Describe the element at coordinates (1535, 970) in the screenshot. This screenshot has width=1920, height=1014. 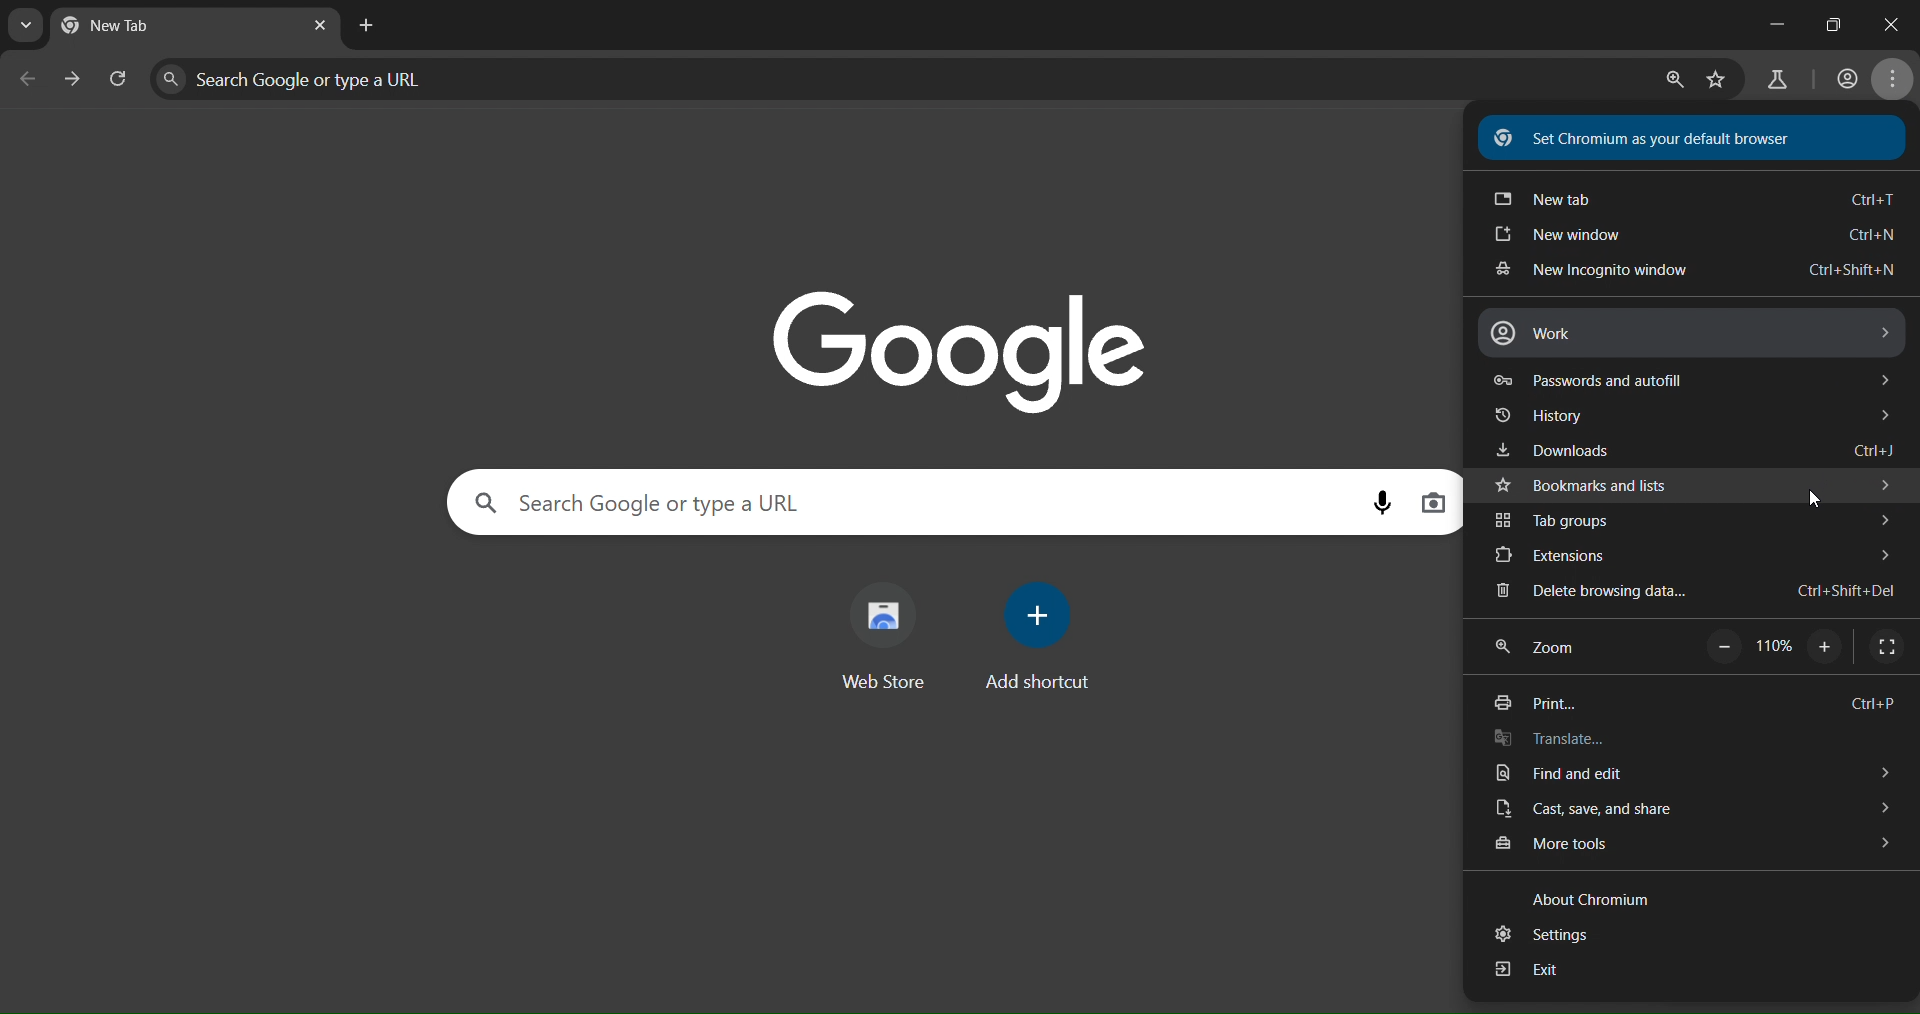
I see `exit` at that location.